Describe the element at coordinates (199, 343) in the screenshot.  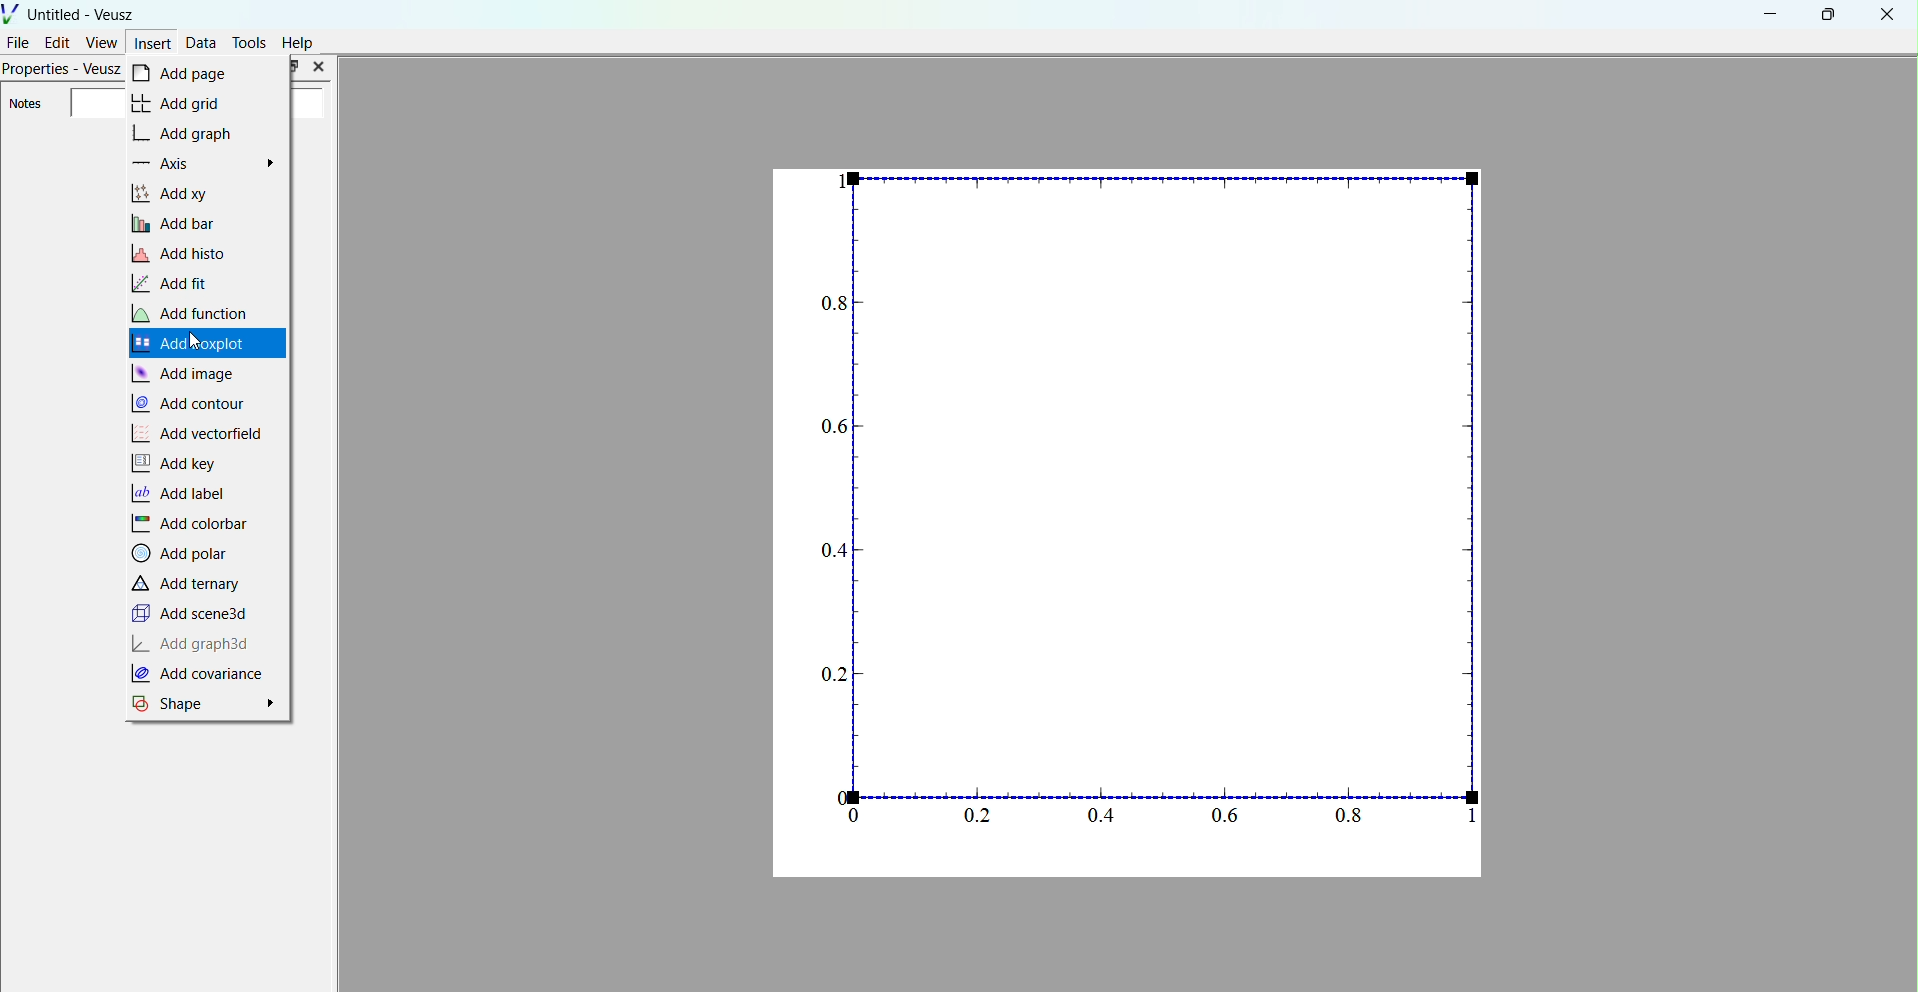
I see `cursor` at that location.